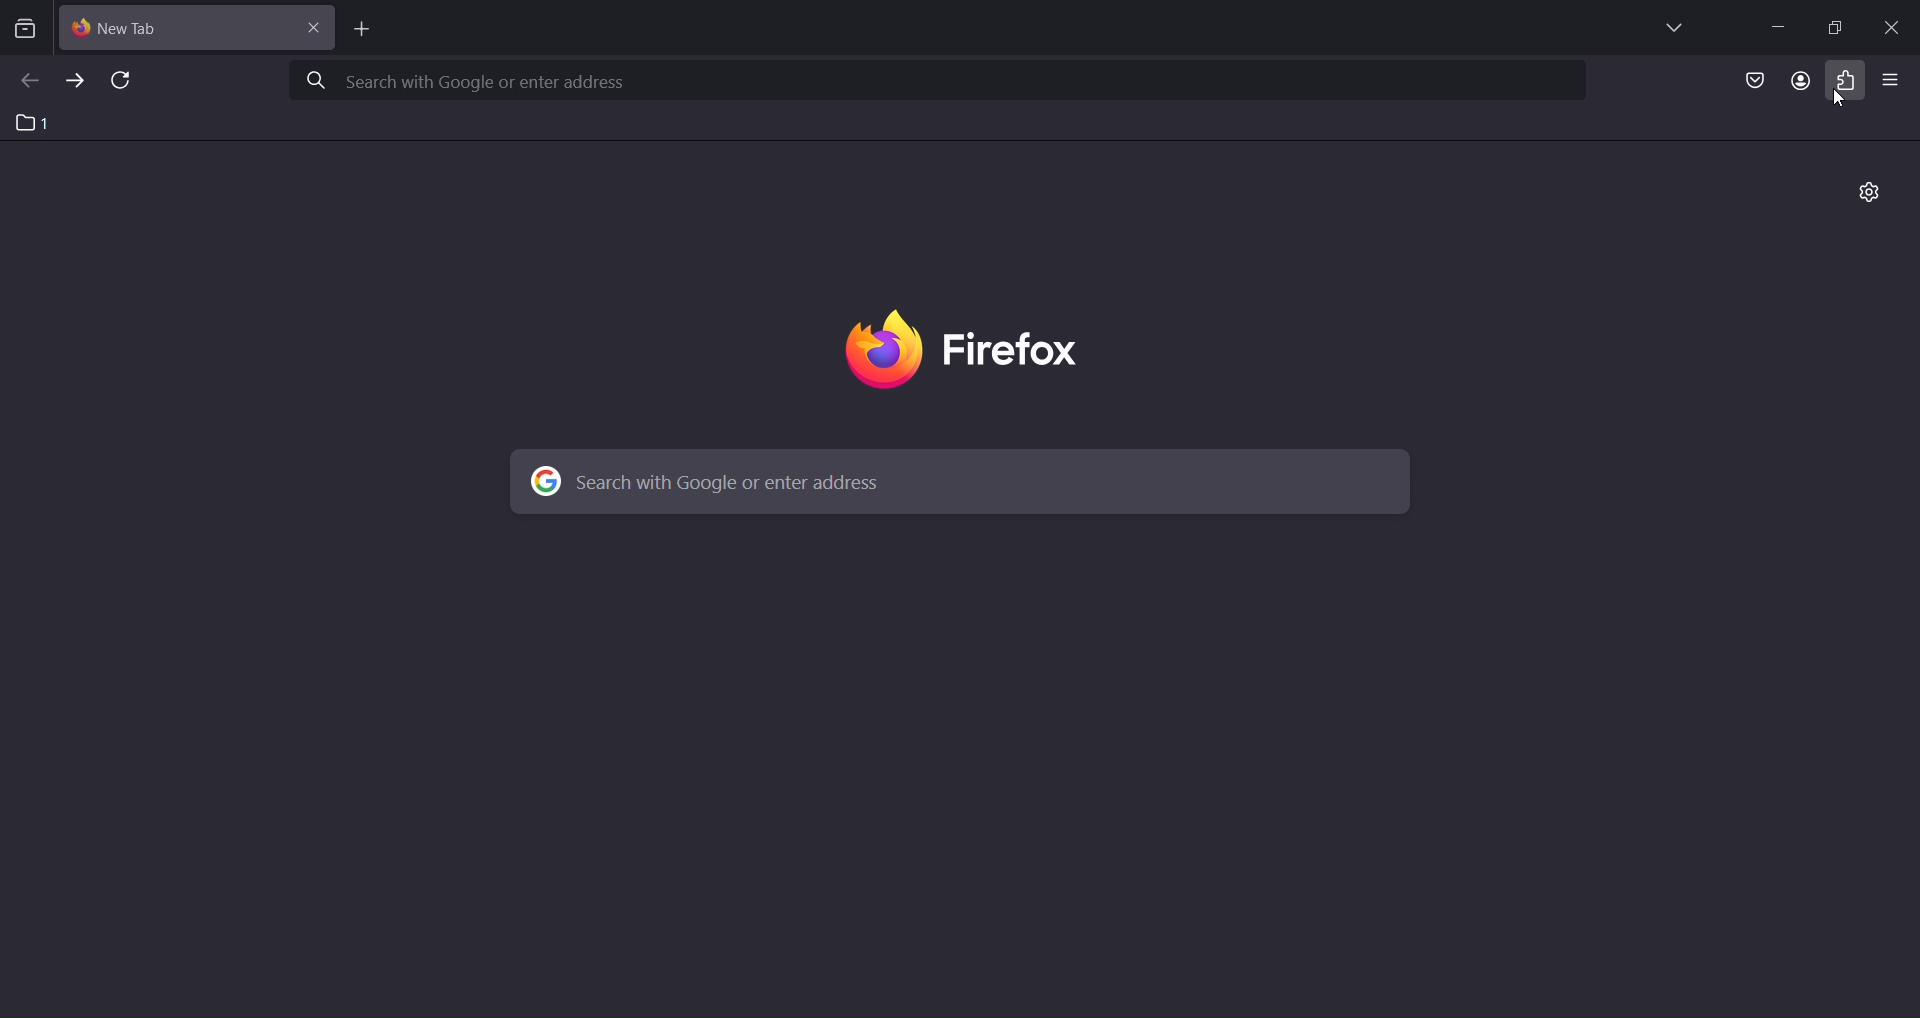 The width and height of the screenshot is (1920, 1018). What do you see at coordinates (364, 31) in the screenshot?
I see `new tab` at bounding box center [364, 31].